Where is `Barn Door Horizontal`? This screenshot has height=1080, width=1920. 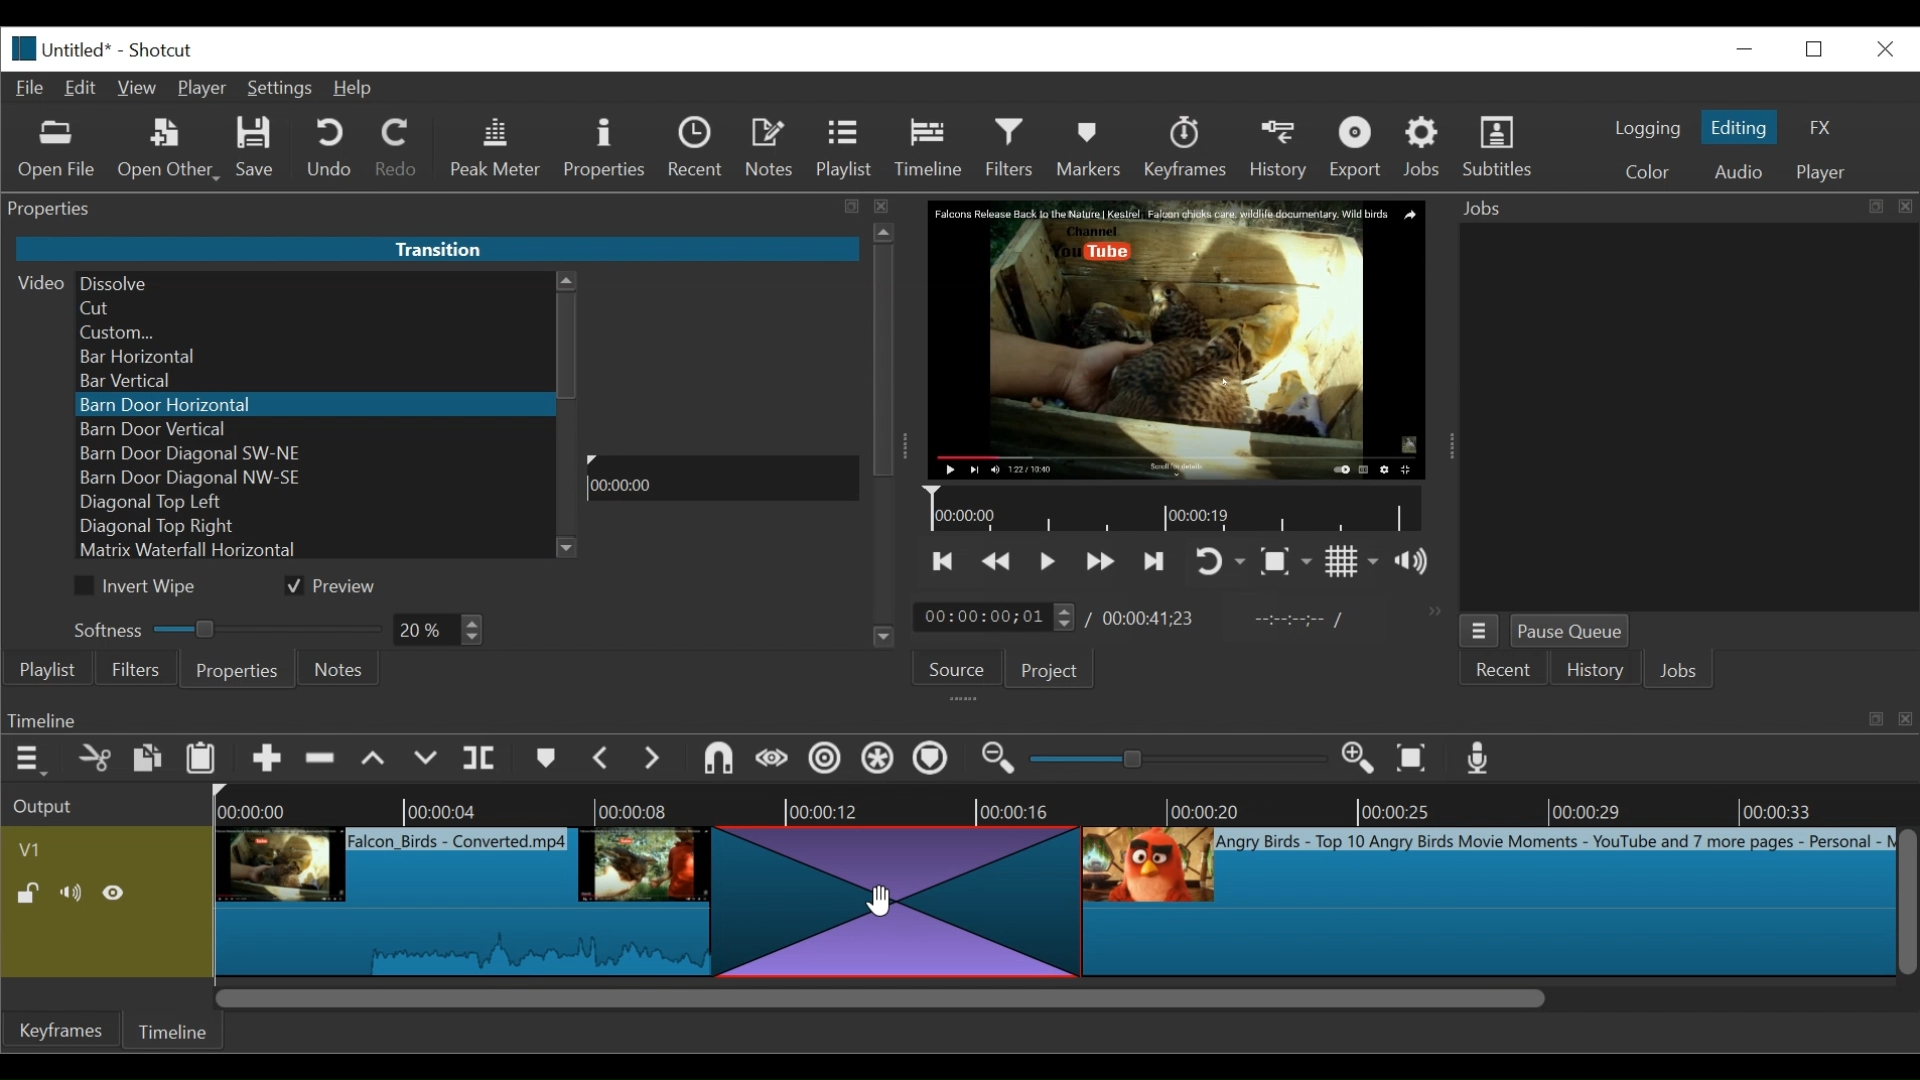
Barn Door Horizontal is located at coordinates (311, 405).